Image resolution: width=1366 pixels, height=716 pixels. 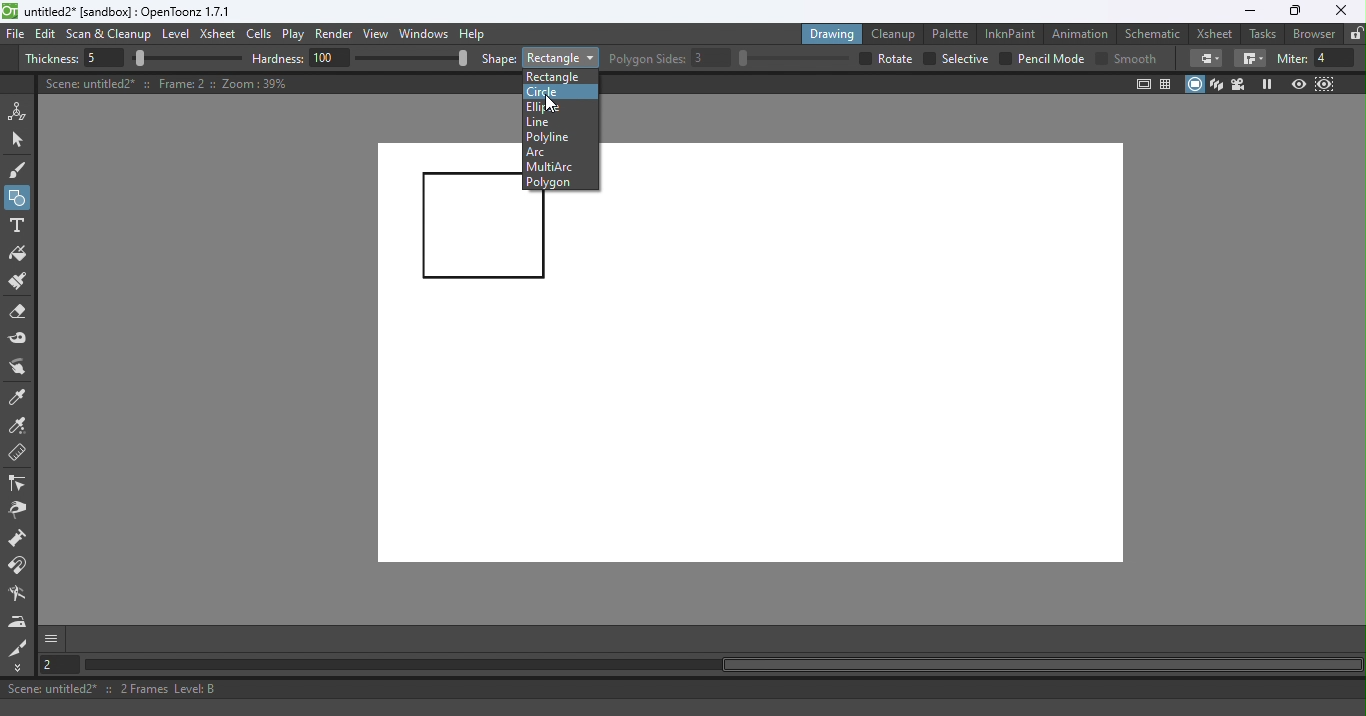 What do you see at coordinates (280, 58) in the screenshot?
I see `hardness` at bounding box center [280, 58].